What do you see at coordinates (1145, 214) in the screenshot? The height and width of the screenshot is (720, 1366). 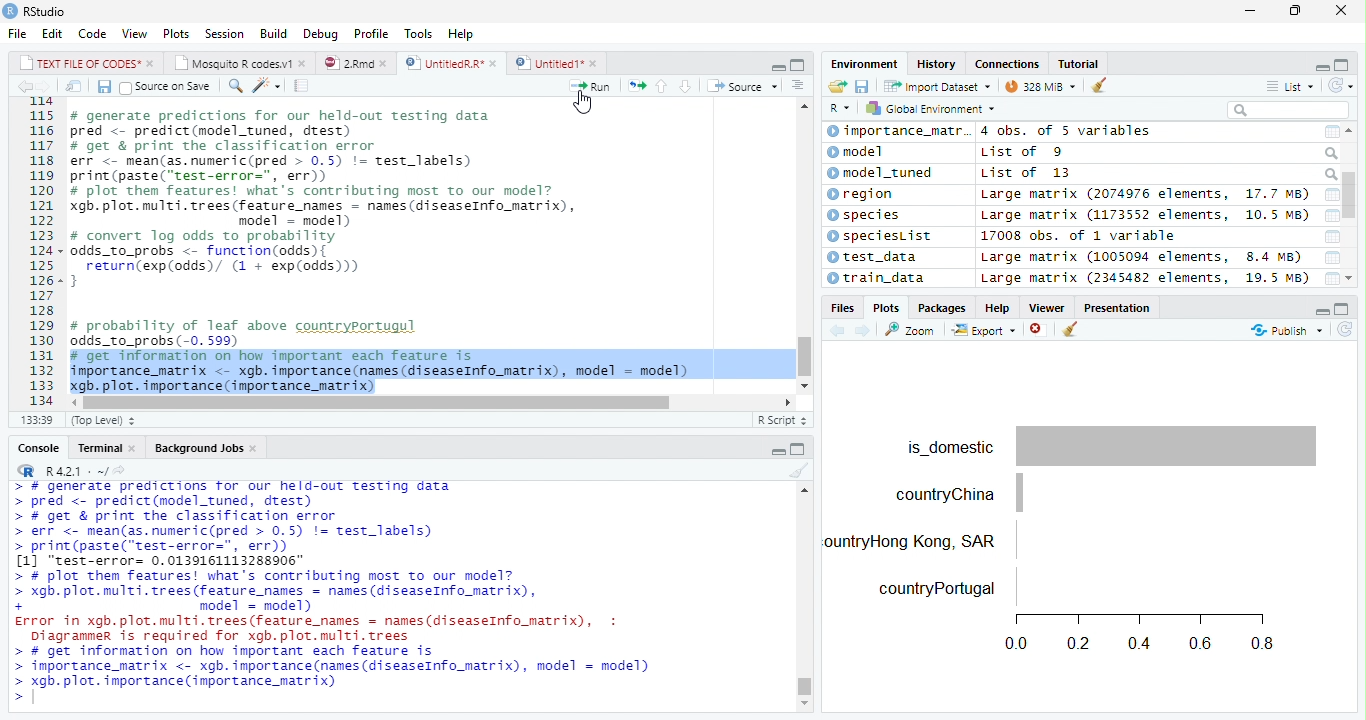 I see `Large matrix (1173552 elements, 10.5 MB)` at bounding box center [1145, 214].